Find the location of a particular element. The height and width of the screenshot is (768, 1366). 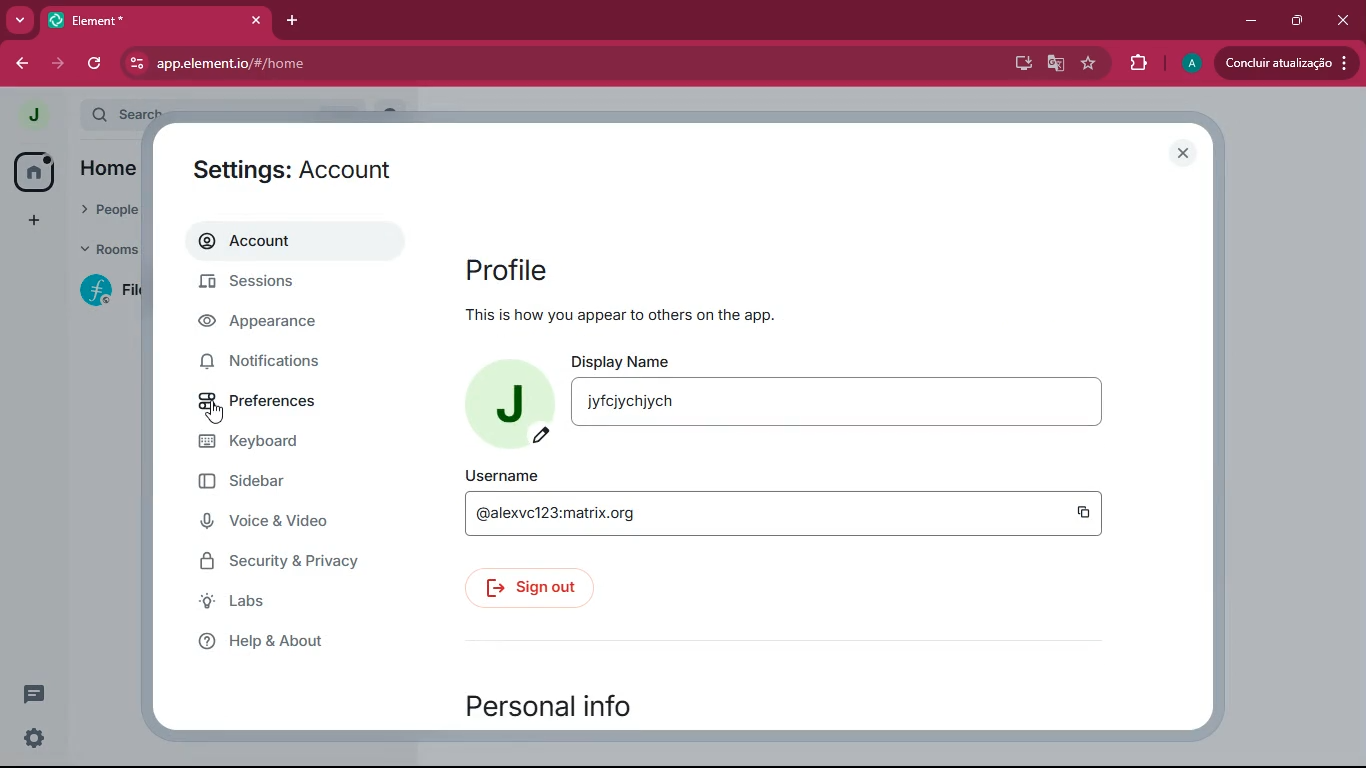

account is located at coordinates (296, 239).